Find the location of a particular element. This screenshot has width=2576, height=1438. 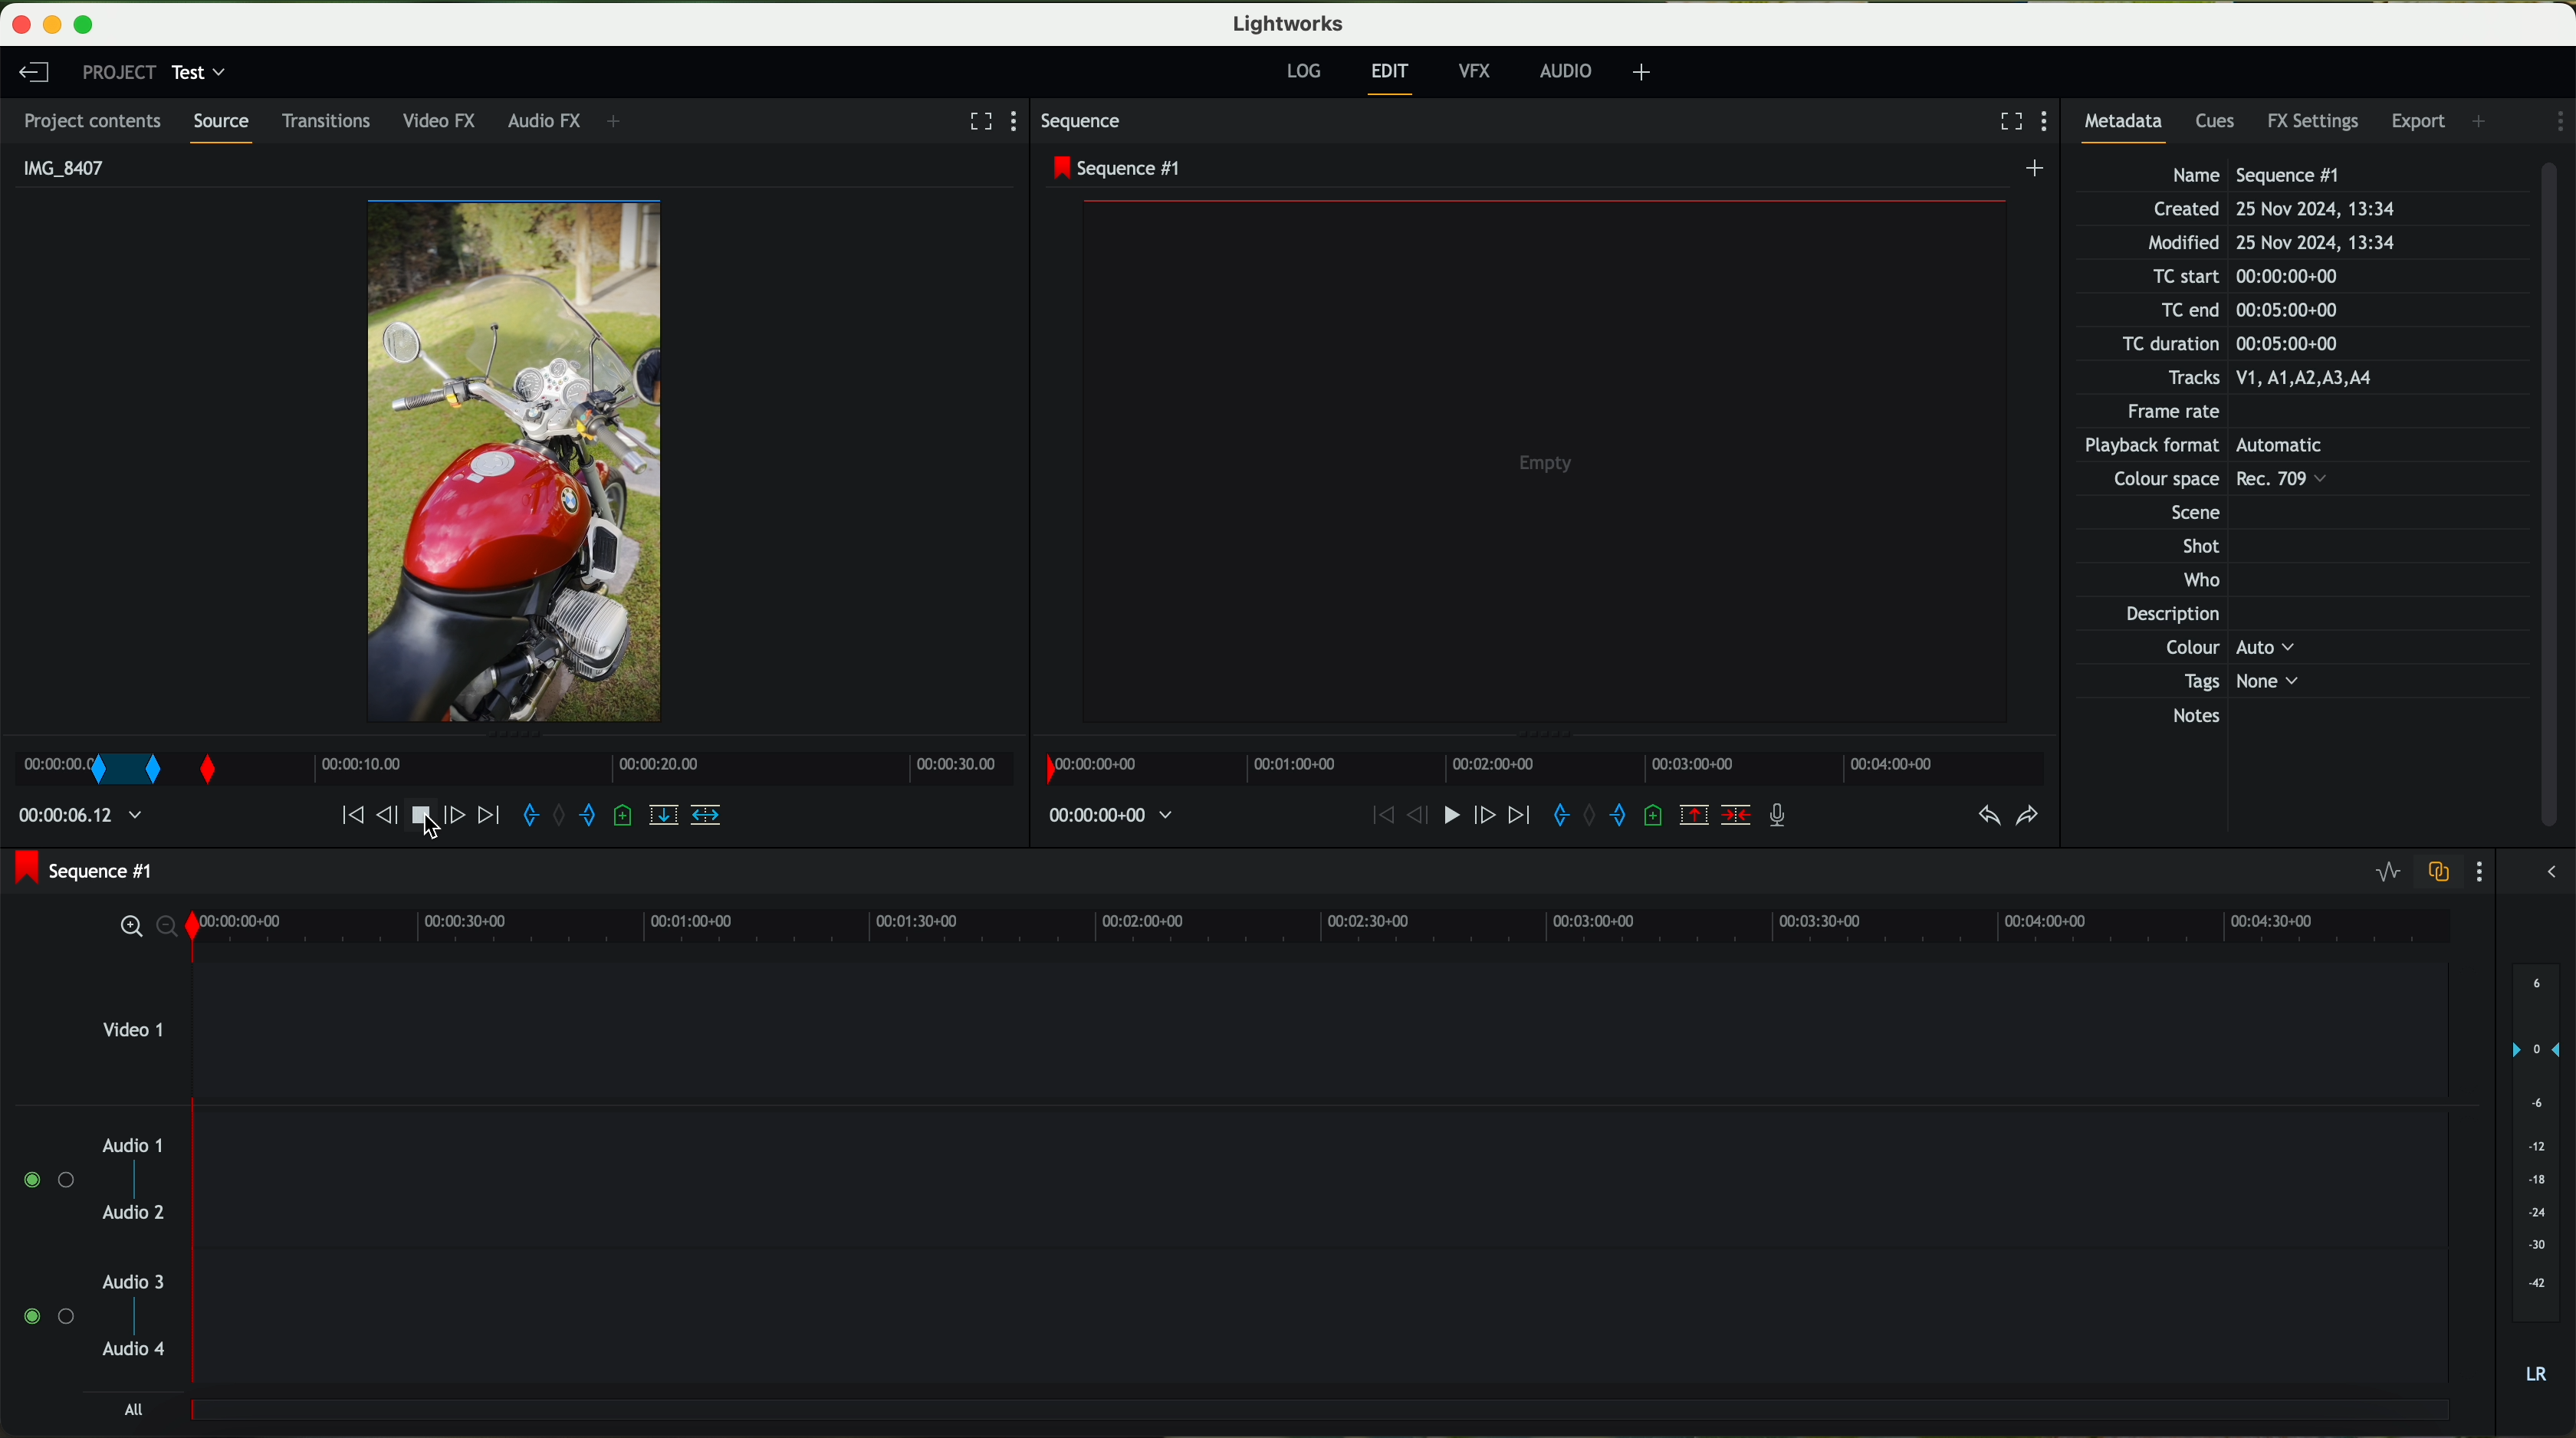

add an out mark is located at coordinates (1609, 816).